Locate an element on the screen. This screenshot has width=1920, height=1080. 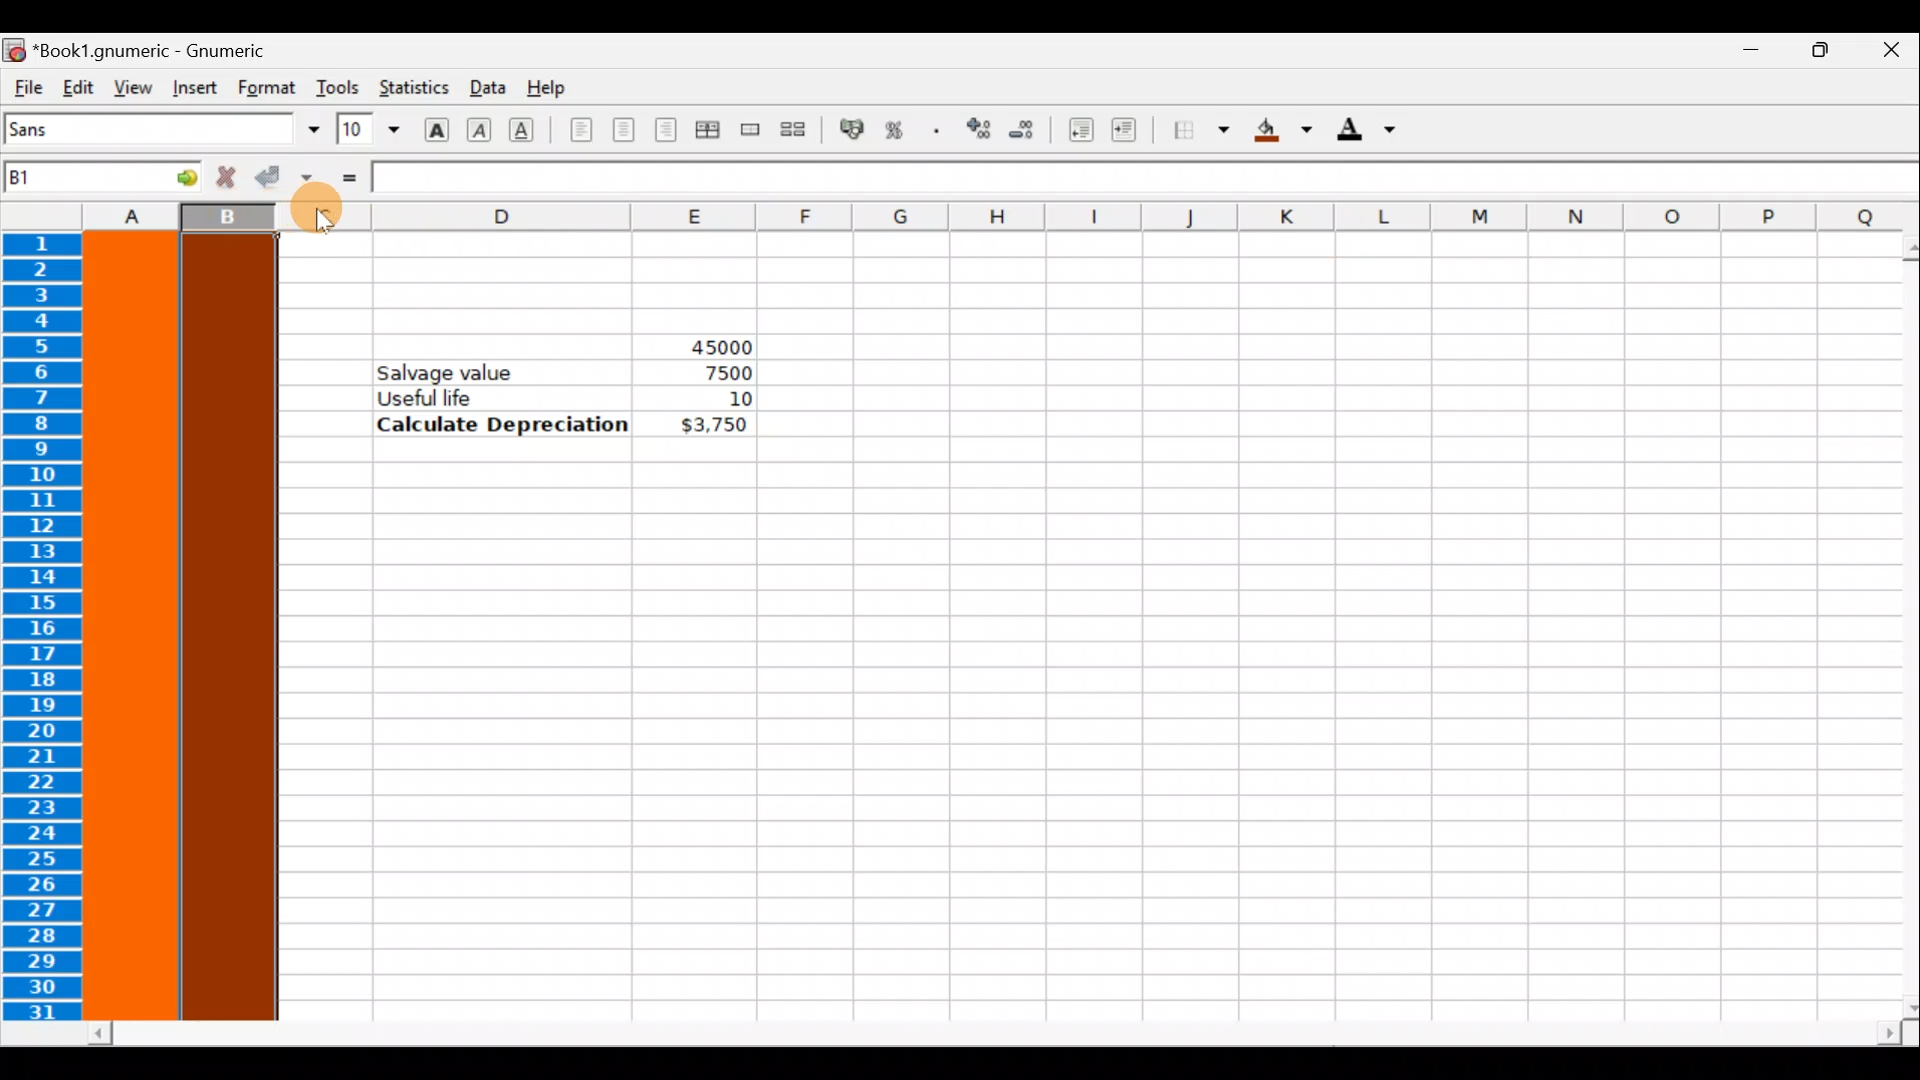
Cell name B1 is located at coordinates (71, 180).